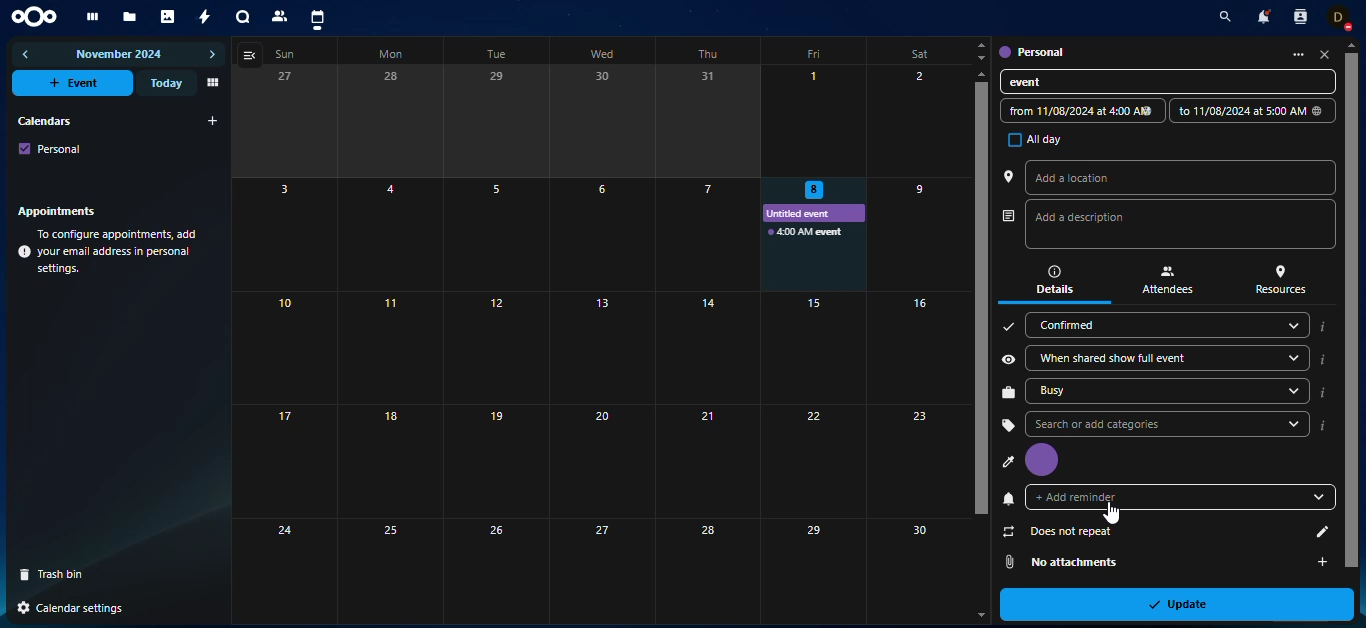  I want to click on 5, so click(497, 234).